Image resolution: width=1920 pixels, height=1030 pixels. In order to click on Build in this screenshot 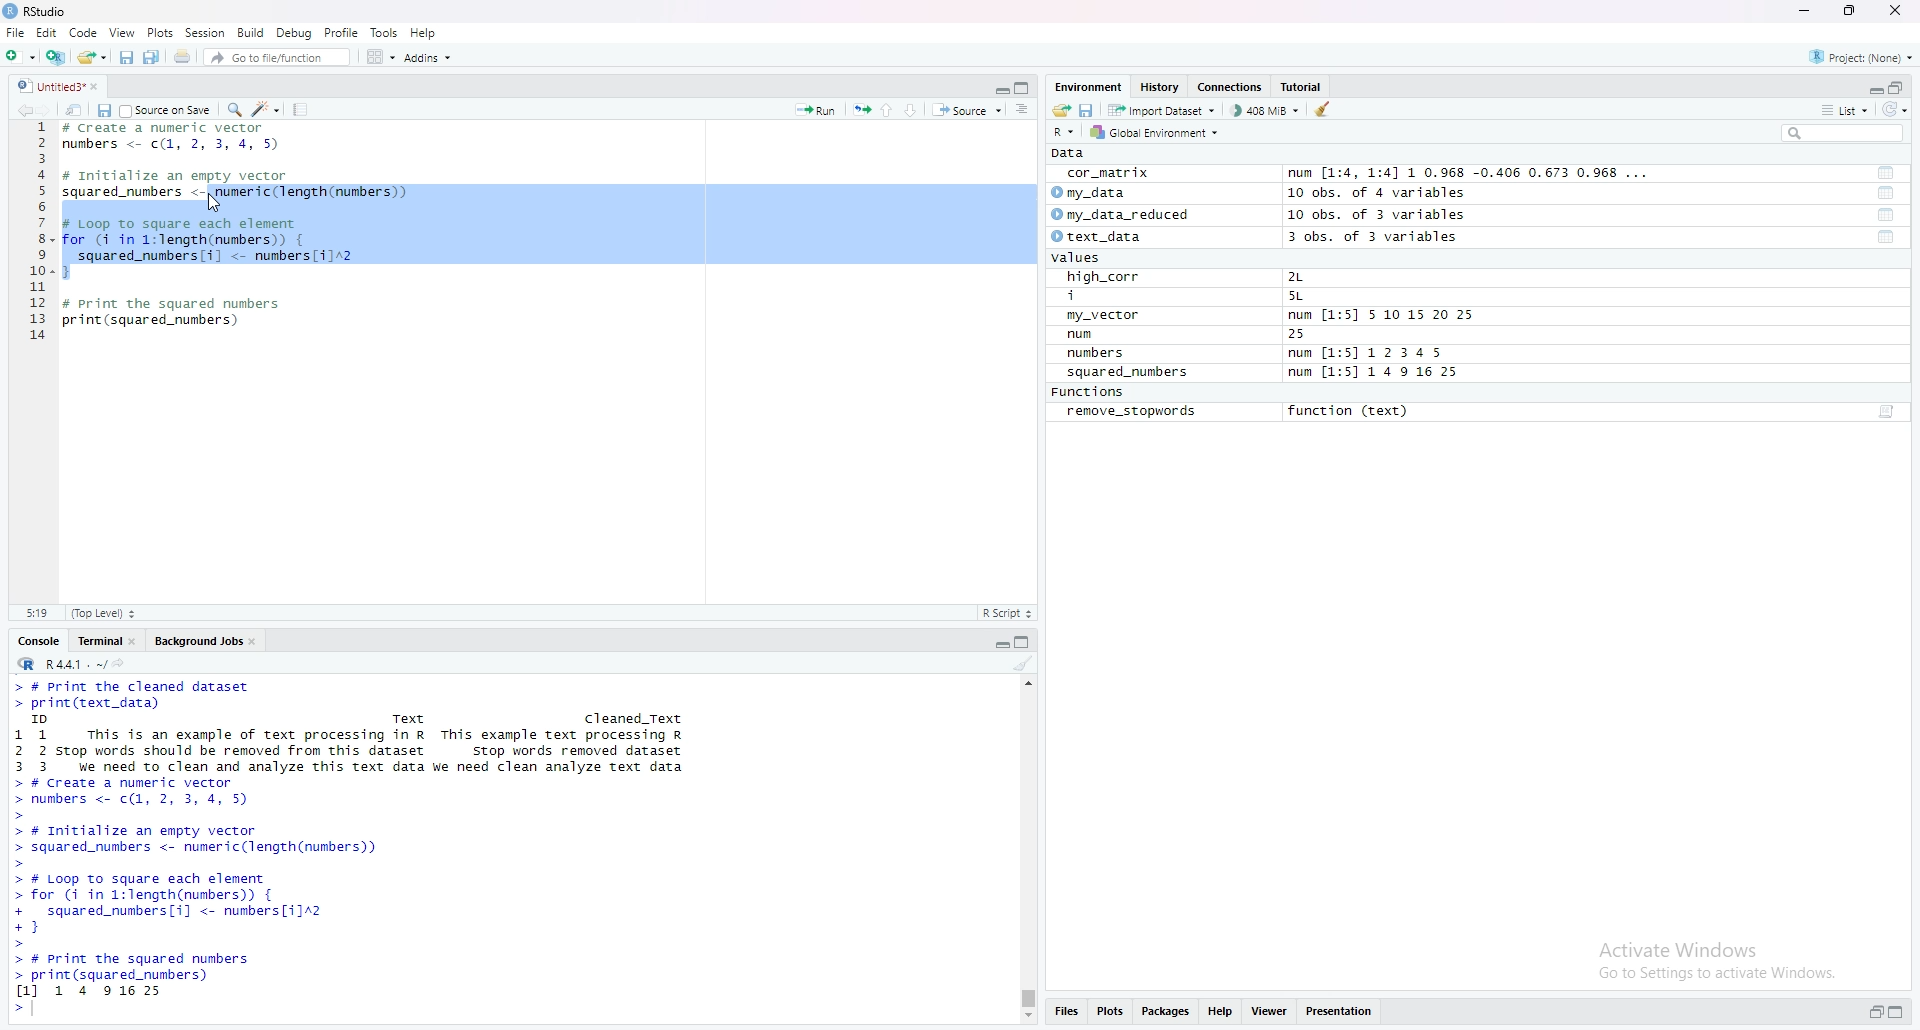, I will do `click(252, 32)`.